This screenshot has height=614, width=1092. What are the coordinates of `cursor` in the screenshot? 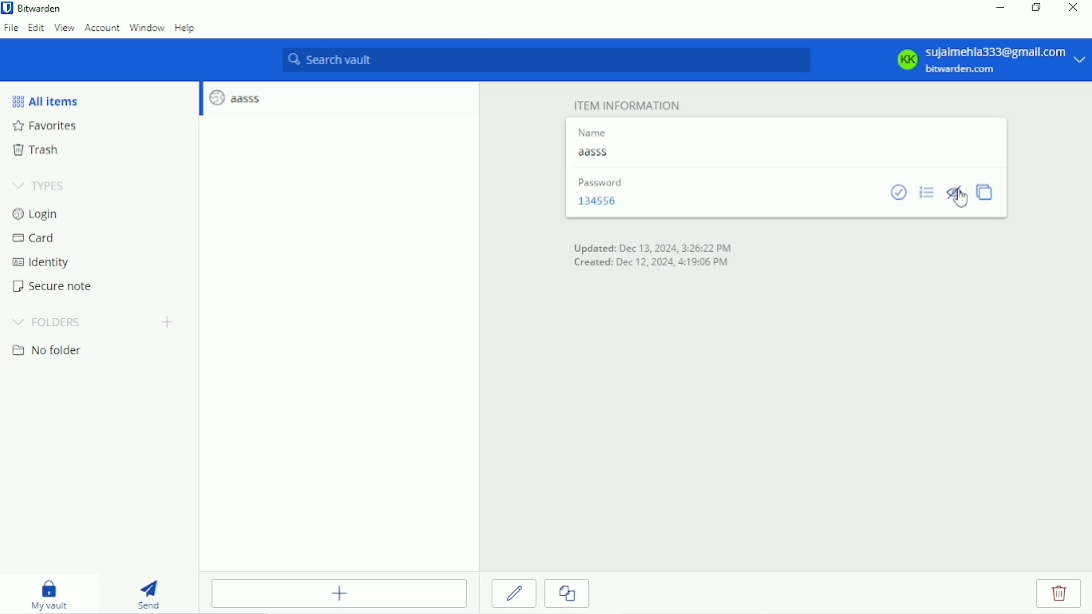 It's located at (962, 200).